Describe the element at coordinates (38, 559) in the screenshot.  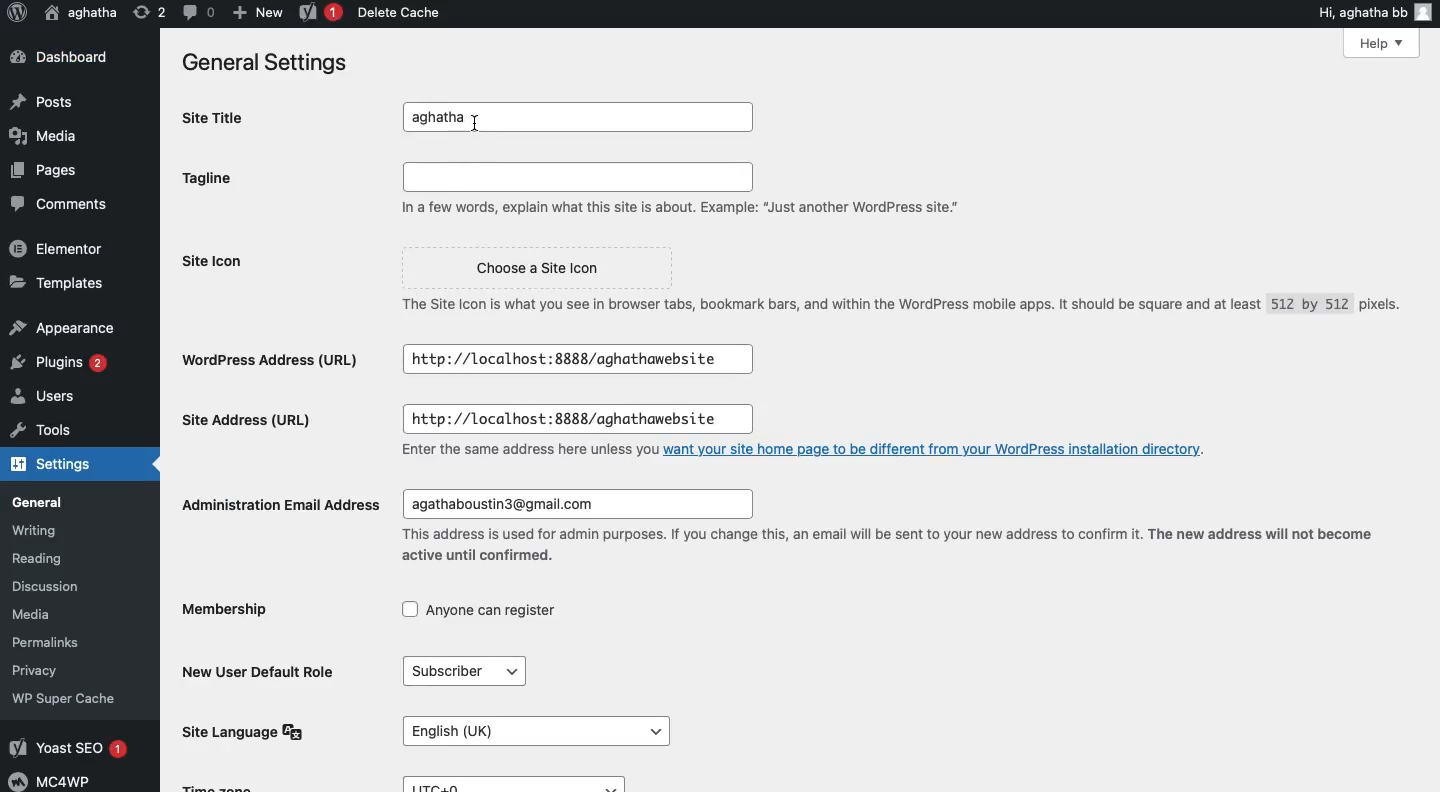
I see `Reading` at that location.